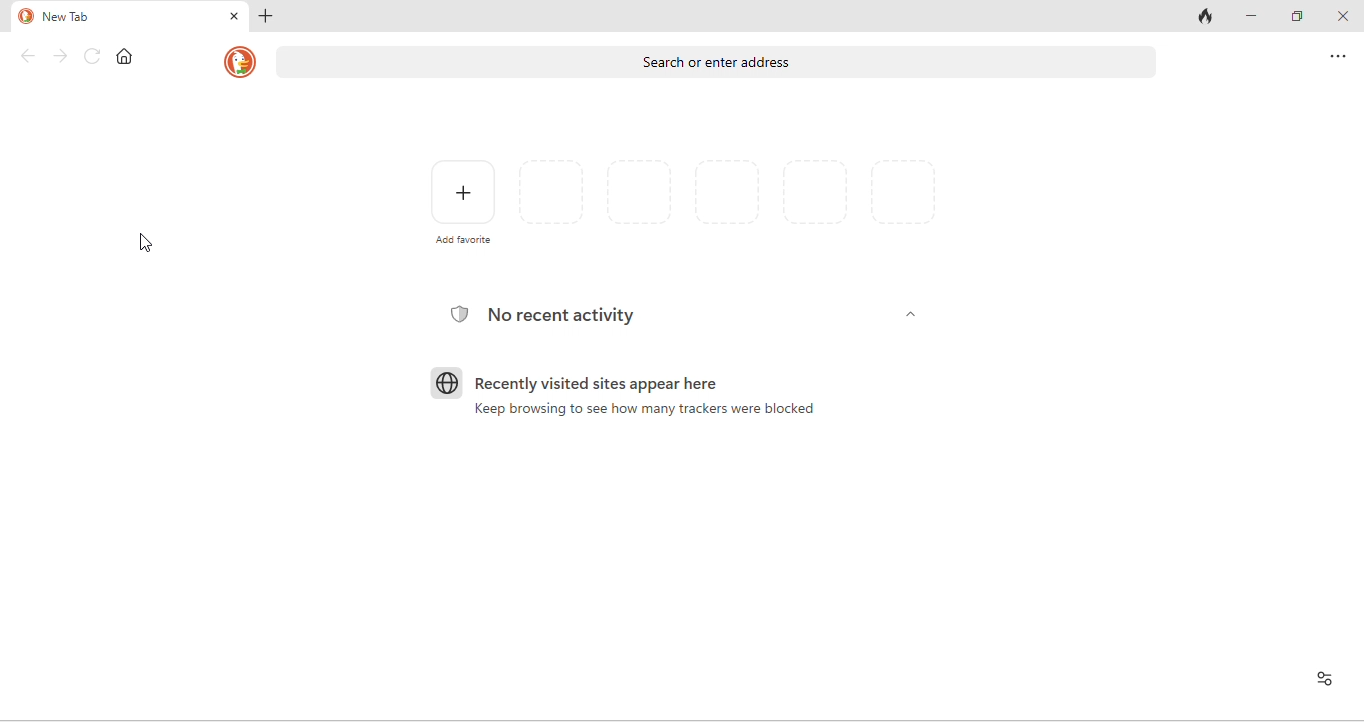  Describe the element at coordinates (1206, 18) in the screenshot. I see `close tab and clear data` at that location.